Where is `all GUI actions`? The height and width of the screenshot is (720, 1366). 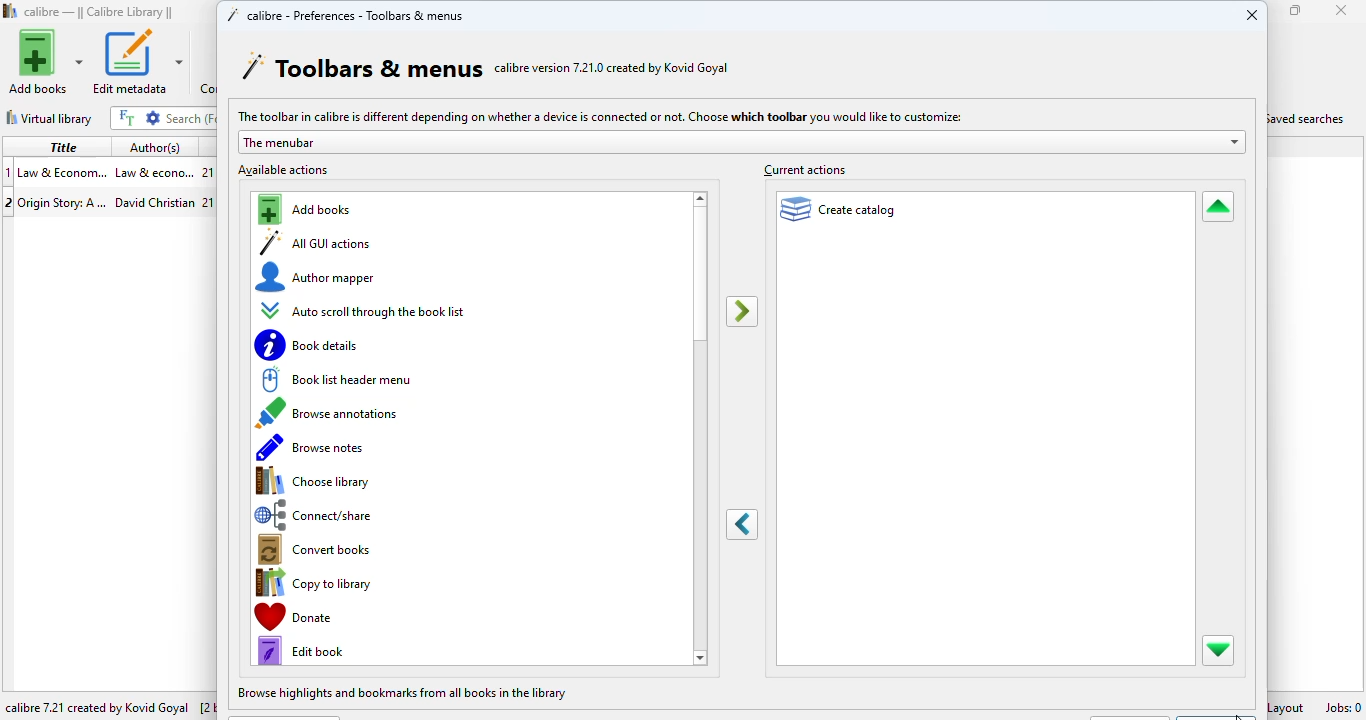
all GUI actions is located at coordinates (316, 242).